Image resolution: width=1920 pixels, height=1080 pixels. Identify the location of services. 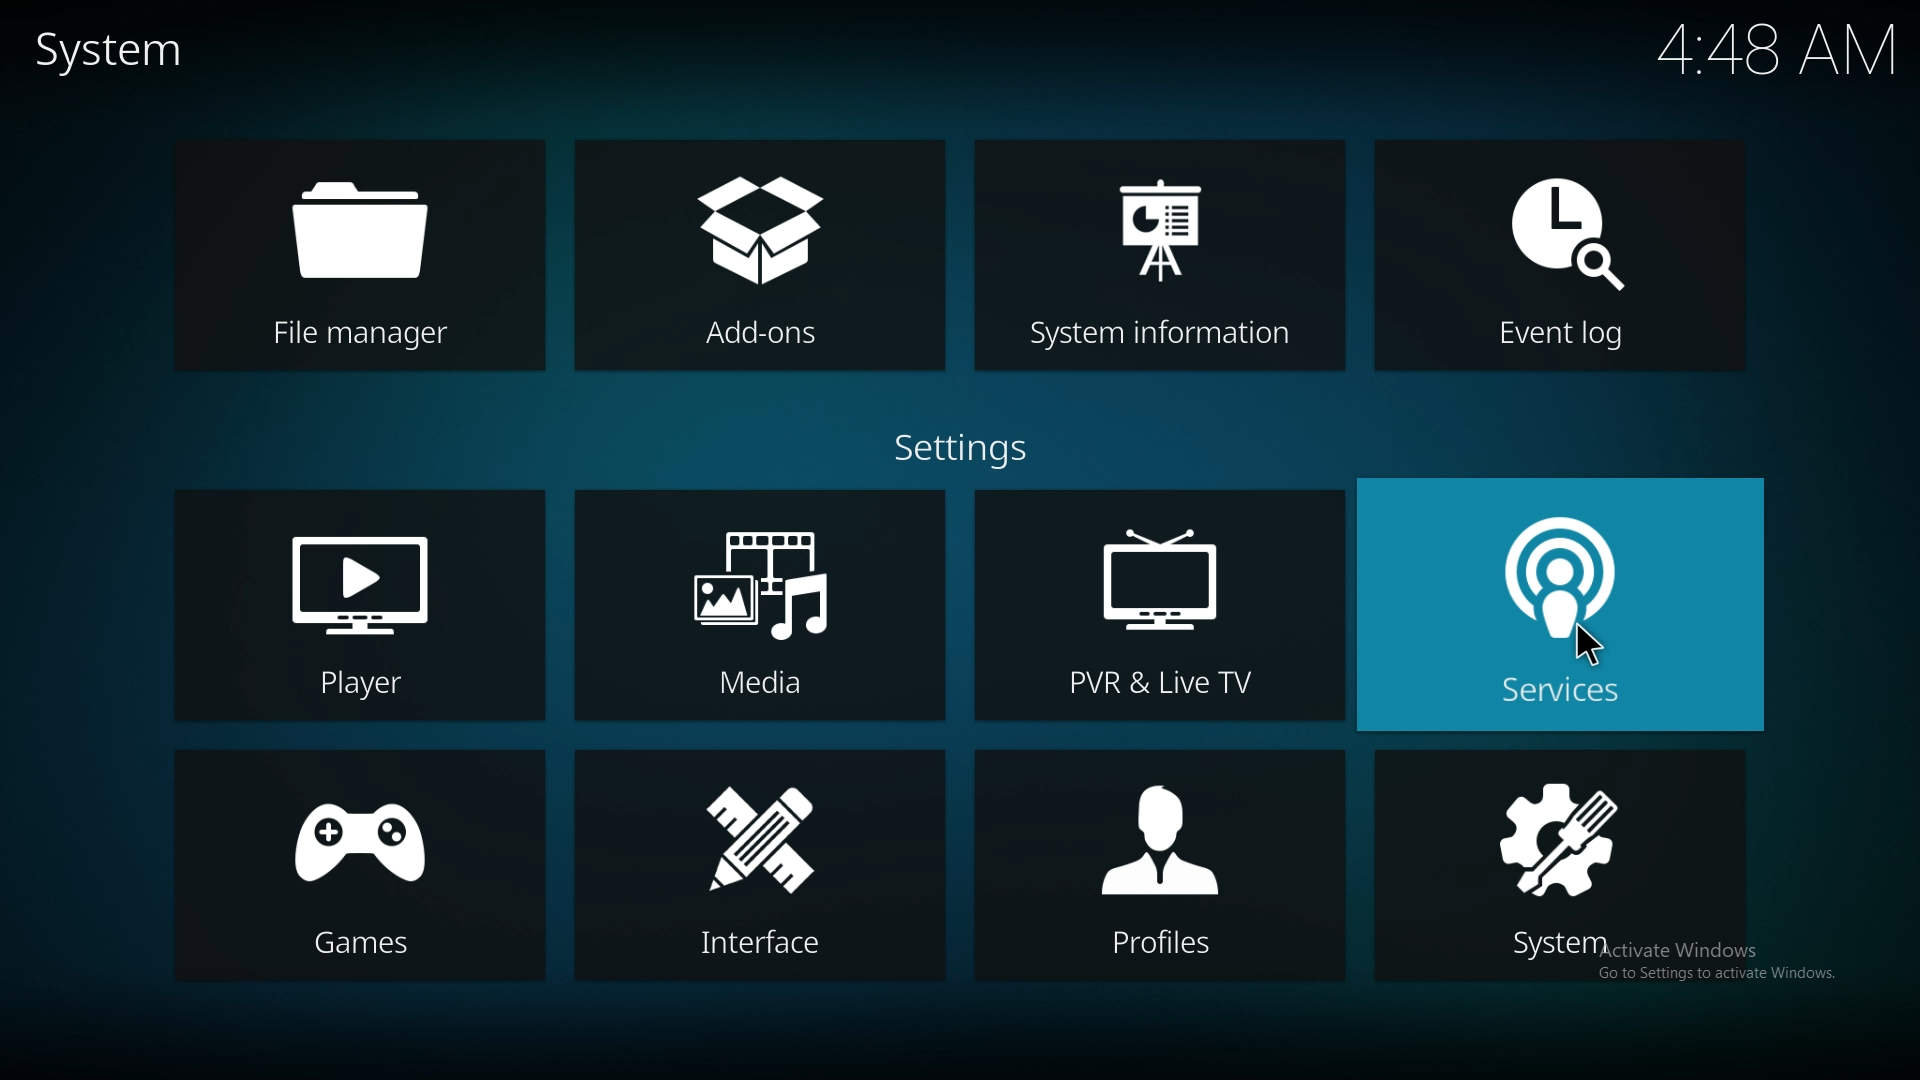
(1561, 600).